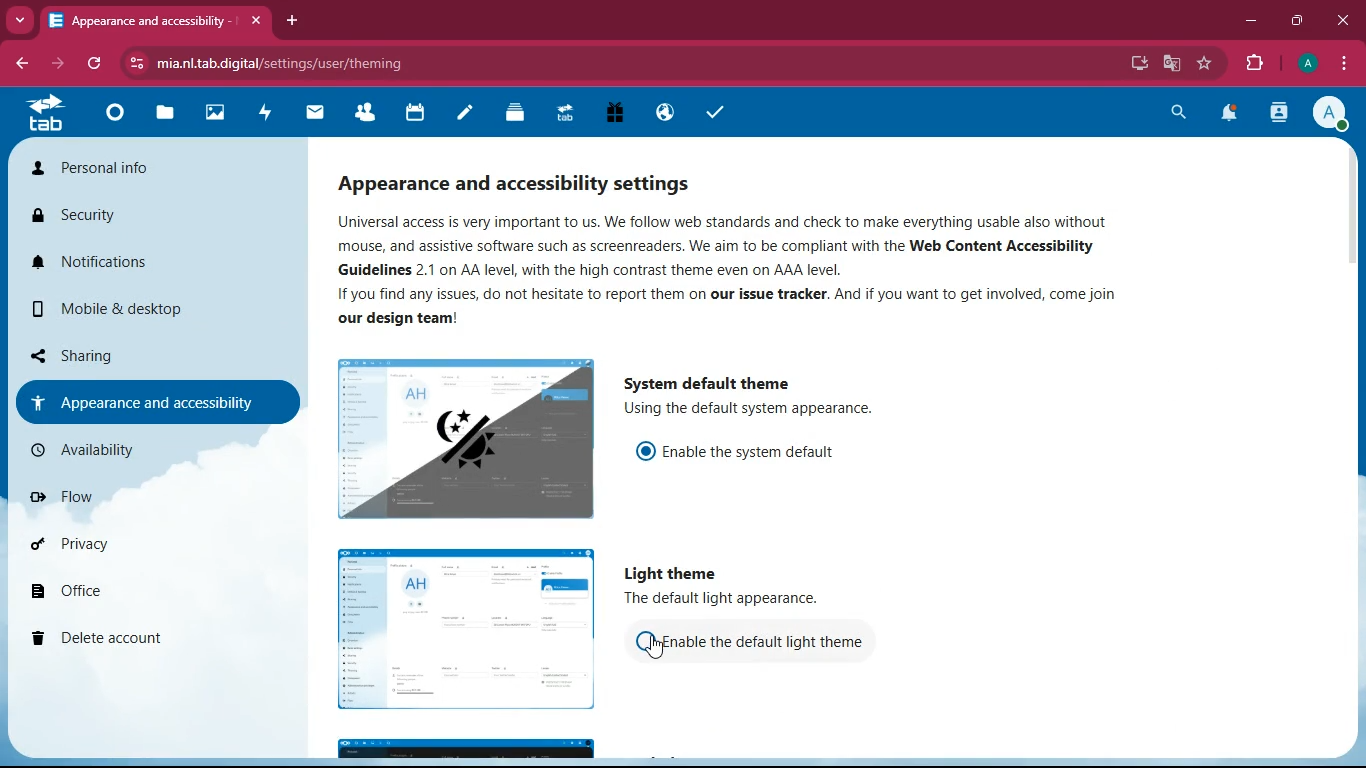 This screenshot has width=1366, height=768. I want to click on public, so click(663, 112).